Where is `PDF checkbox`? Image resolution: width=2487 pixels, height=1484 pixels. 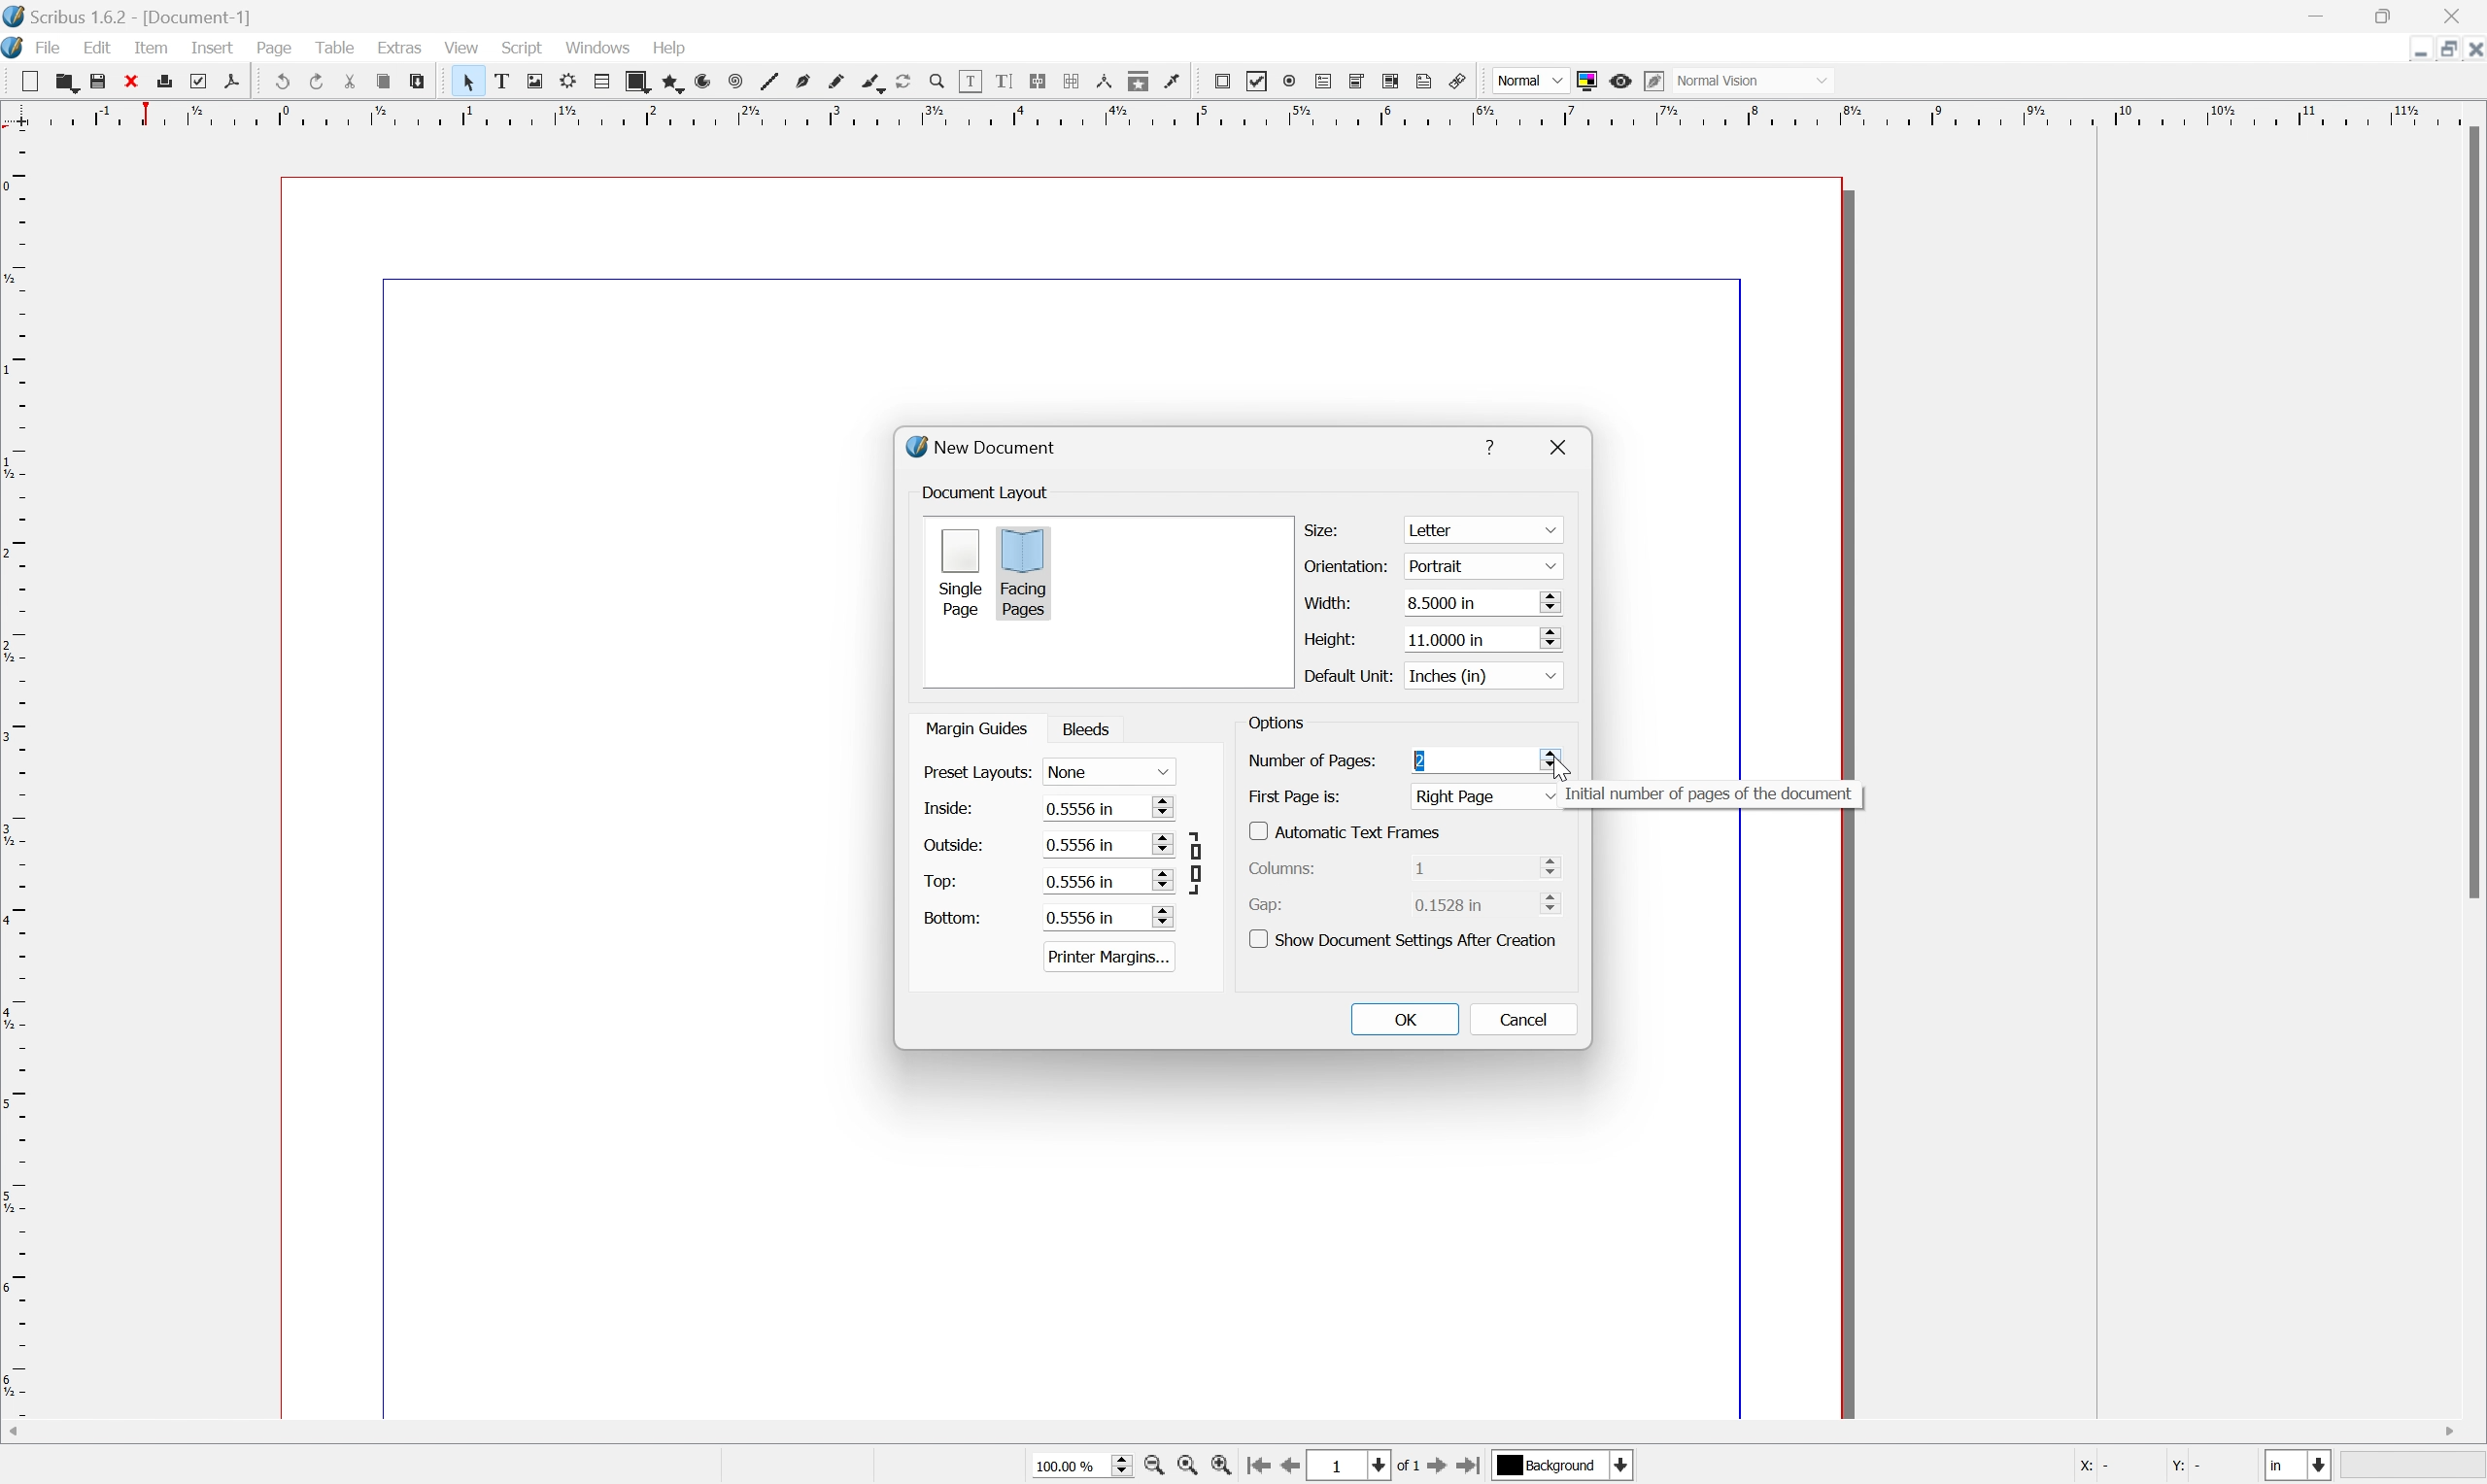
PDF checkbox is located at coordinates (1255, 80).